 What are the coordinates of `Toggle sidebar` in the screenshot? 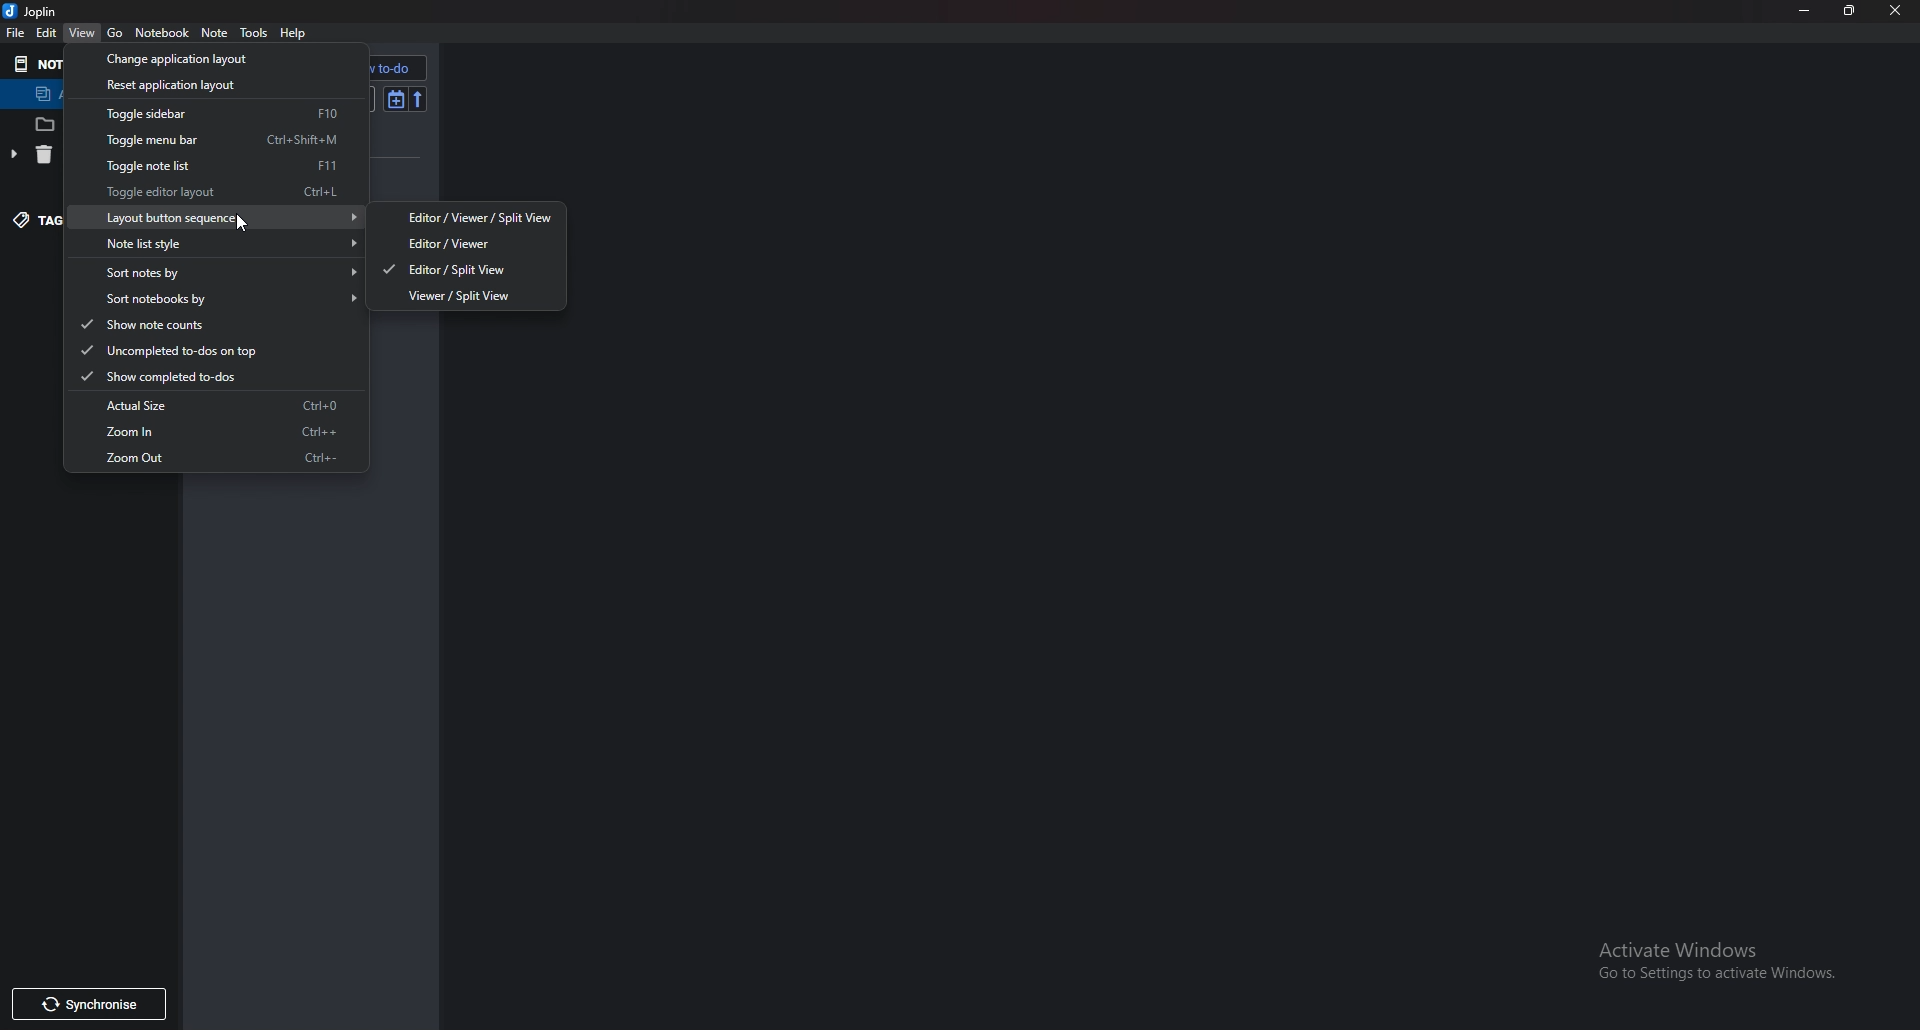 It's located at (211, 114).